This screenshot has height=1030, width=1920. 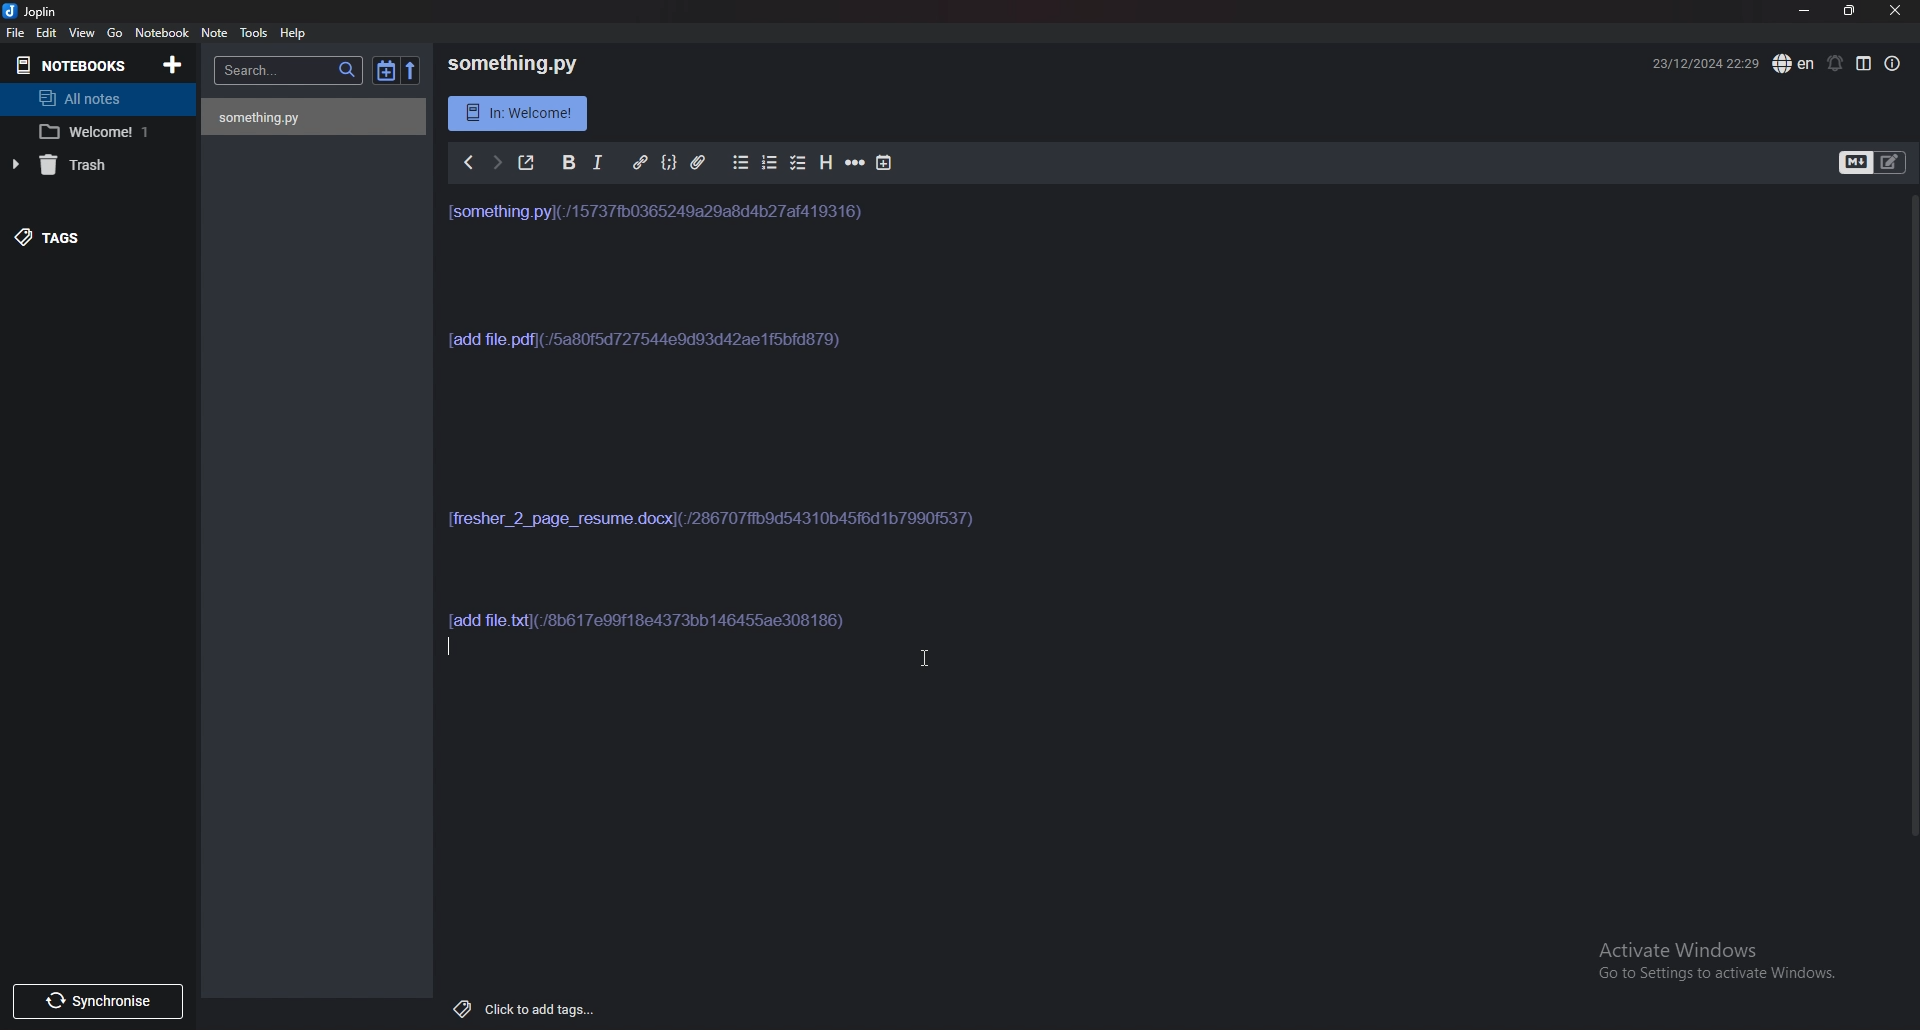 I want to click on Welcome 1, so click(x=96, y=132).